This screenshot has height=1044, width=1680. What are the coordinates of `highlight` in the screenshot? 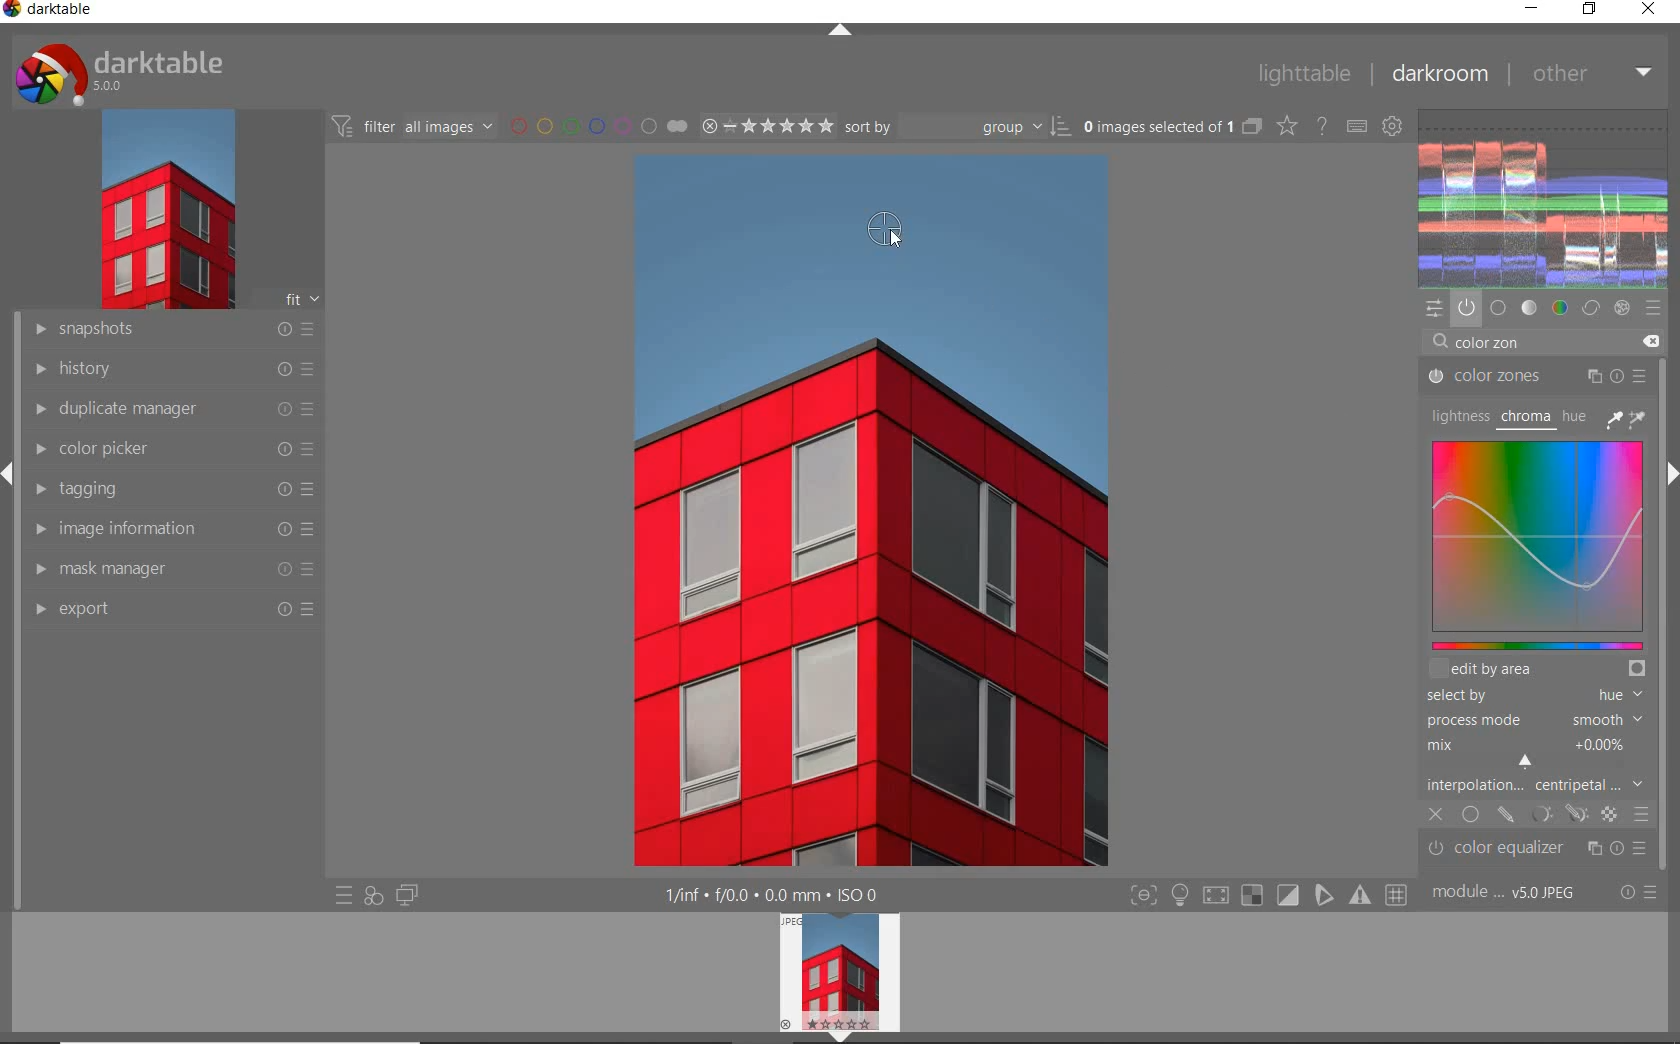 It's located at (1182, 899).